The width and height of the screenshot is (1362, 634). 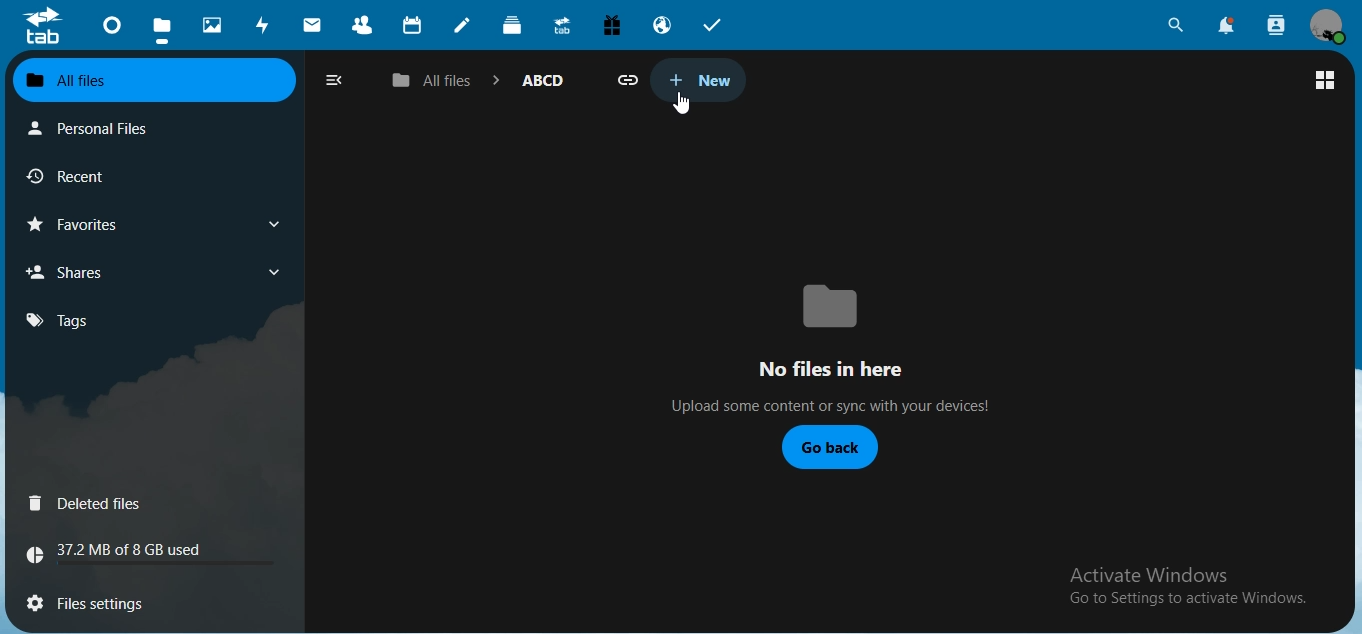 I want to click on upgrade, so click(x=565, y=27).